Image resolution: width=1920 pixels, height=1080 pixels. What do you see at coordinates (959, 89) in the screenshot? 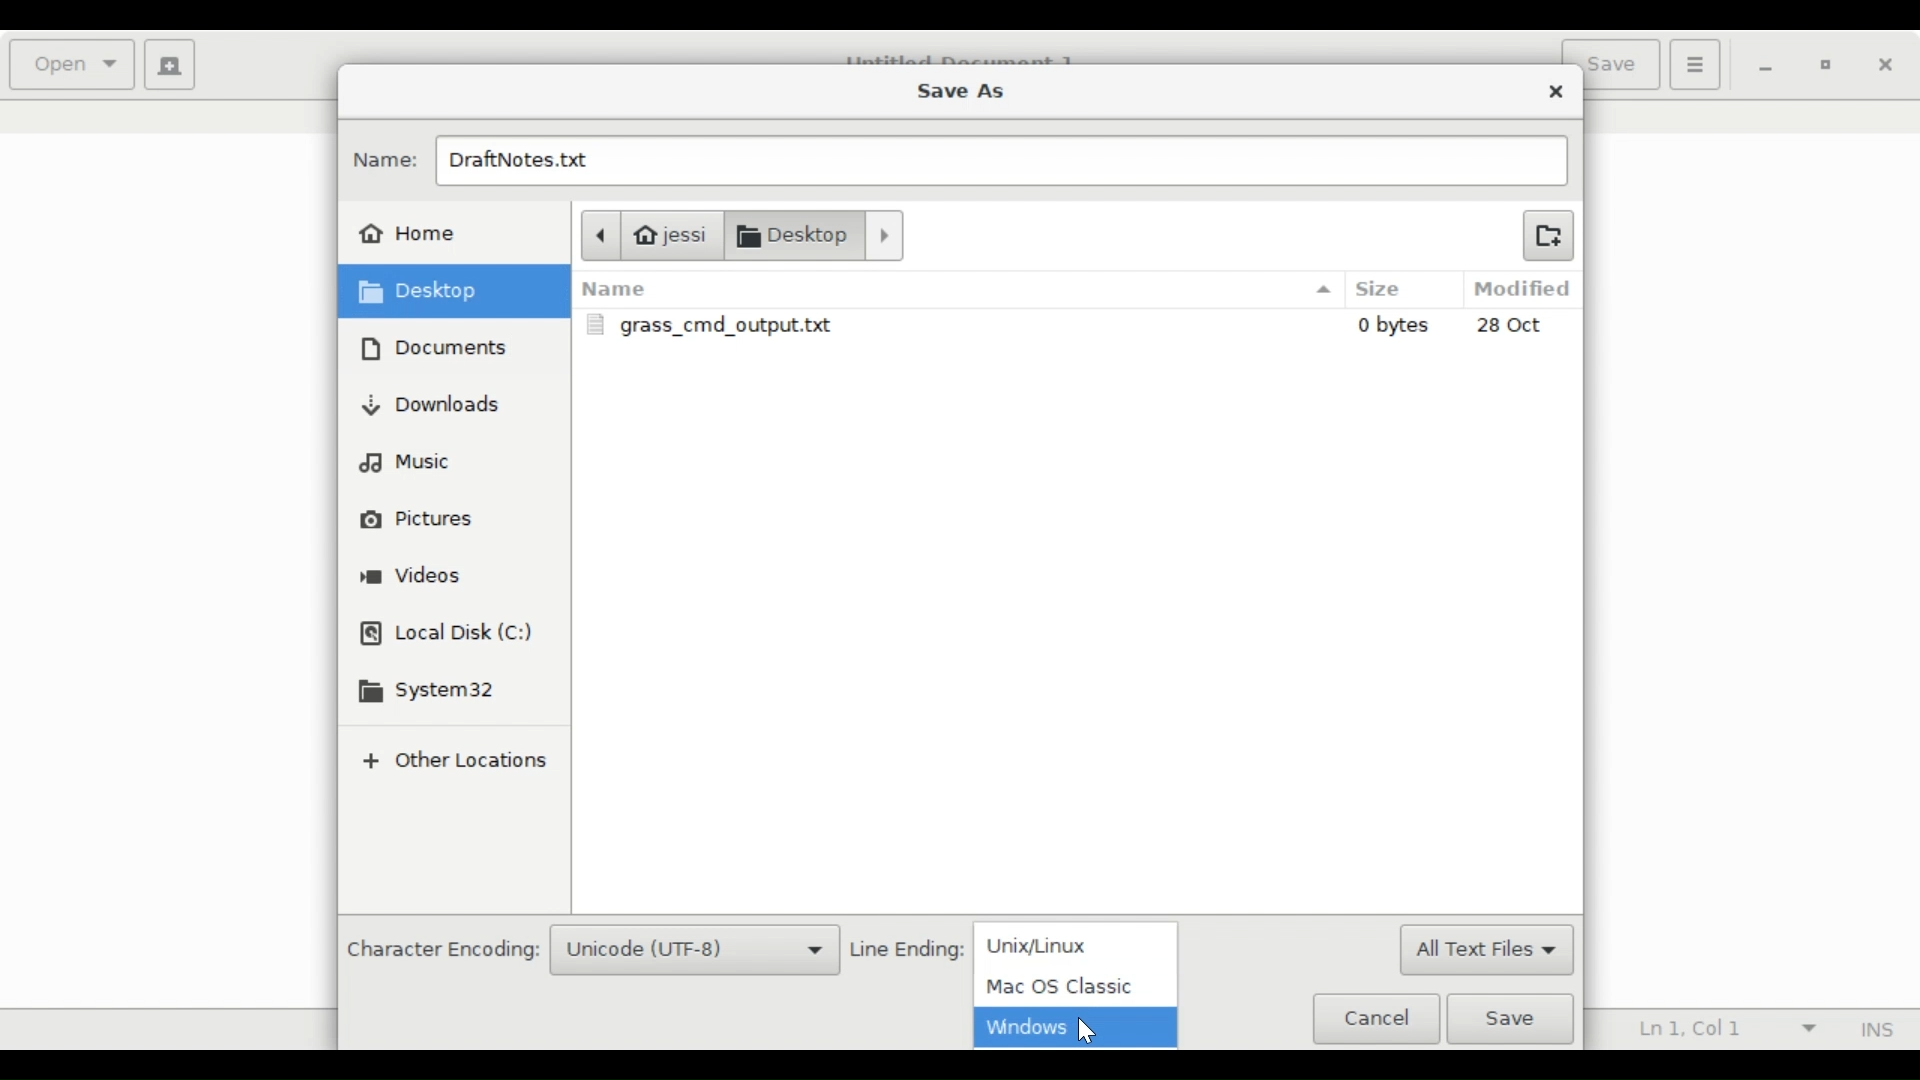
I see `Save As` at bounding box center [959, 89].